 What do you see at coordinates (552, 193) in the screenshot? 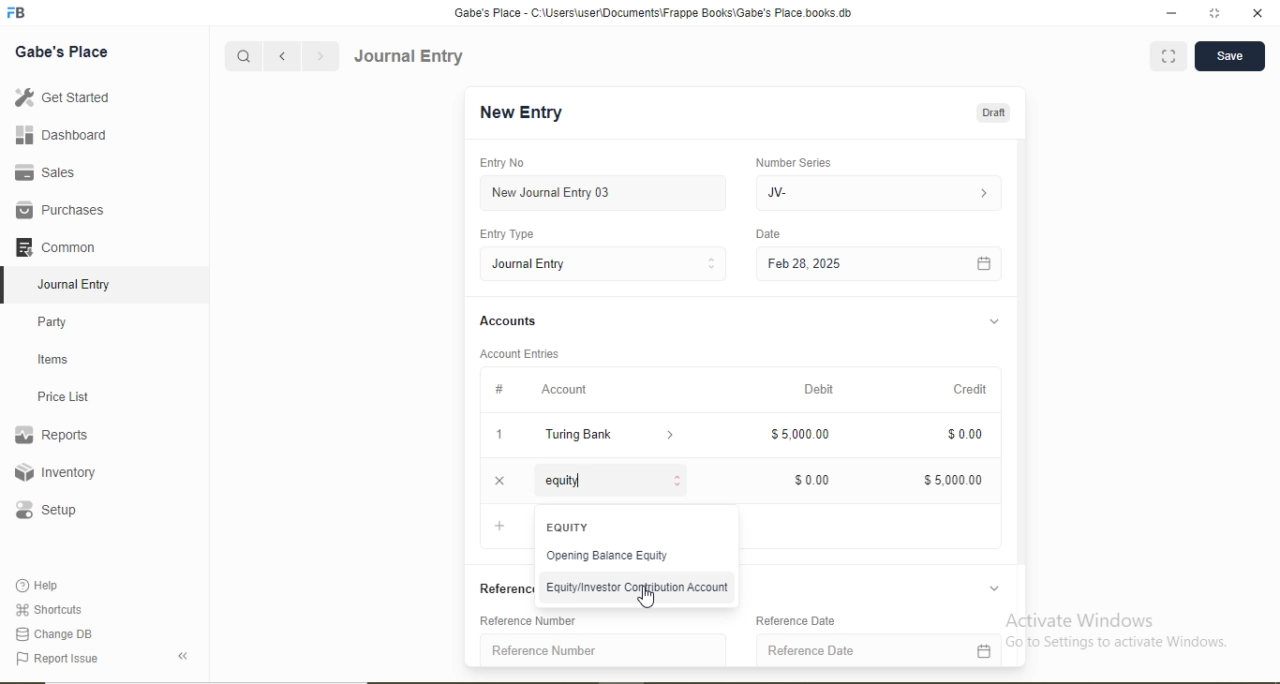
I see `New Journal Entry 03` at bounding box center [552, 193].